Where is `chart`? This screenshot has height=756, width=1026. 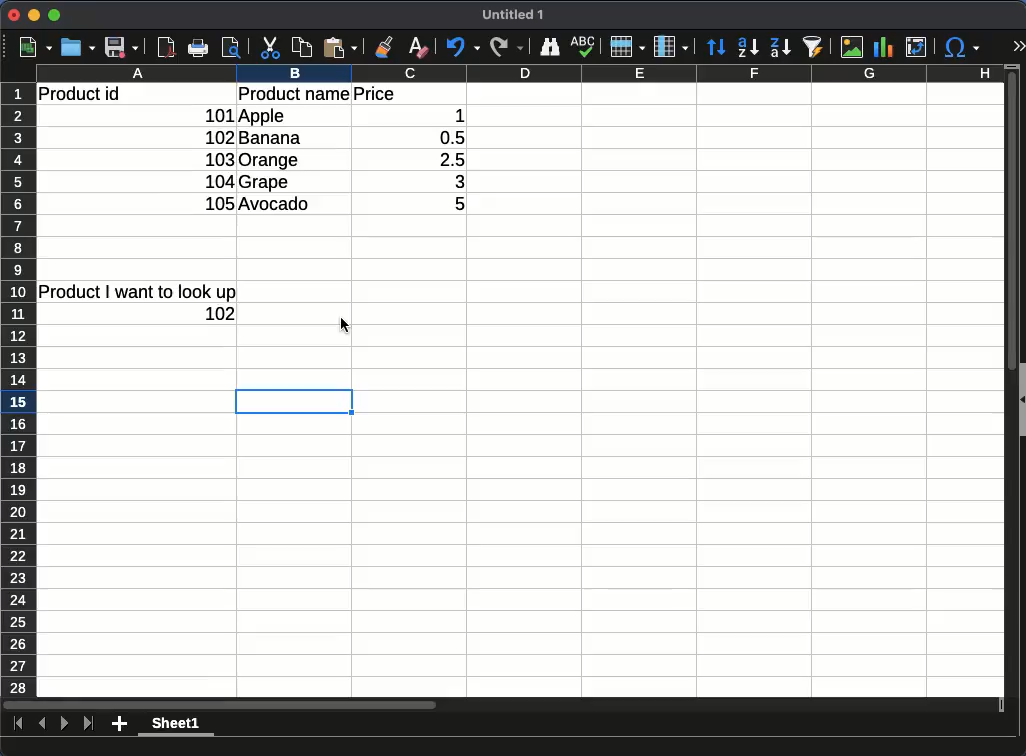
chart is located at coordinates (883, 47).